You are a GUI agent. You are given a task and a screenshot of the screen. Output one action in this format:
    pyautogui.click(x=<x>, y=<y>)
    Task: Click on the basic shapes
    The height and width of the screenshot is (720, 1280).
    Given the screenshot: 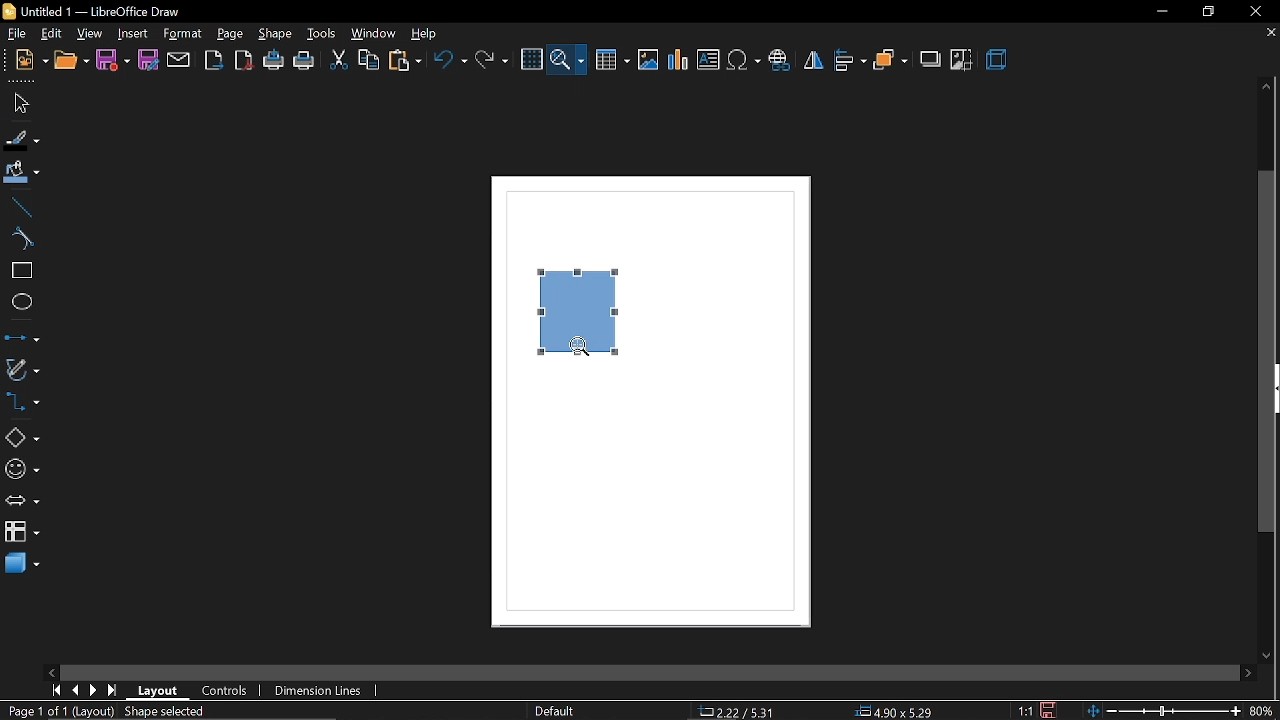 What is the action you would take?
    pyautogui.click(x=22, y=438)
    